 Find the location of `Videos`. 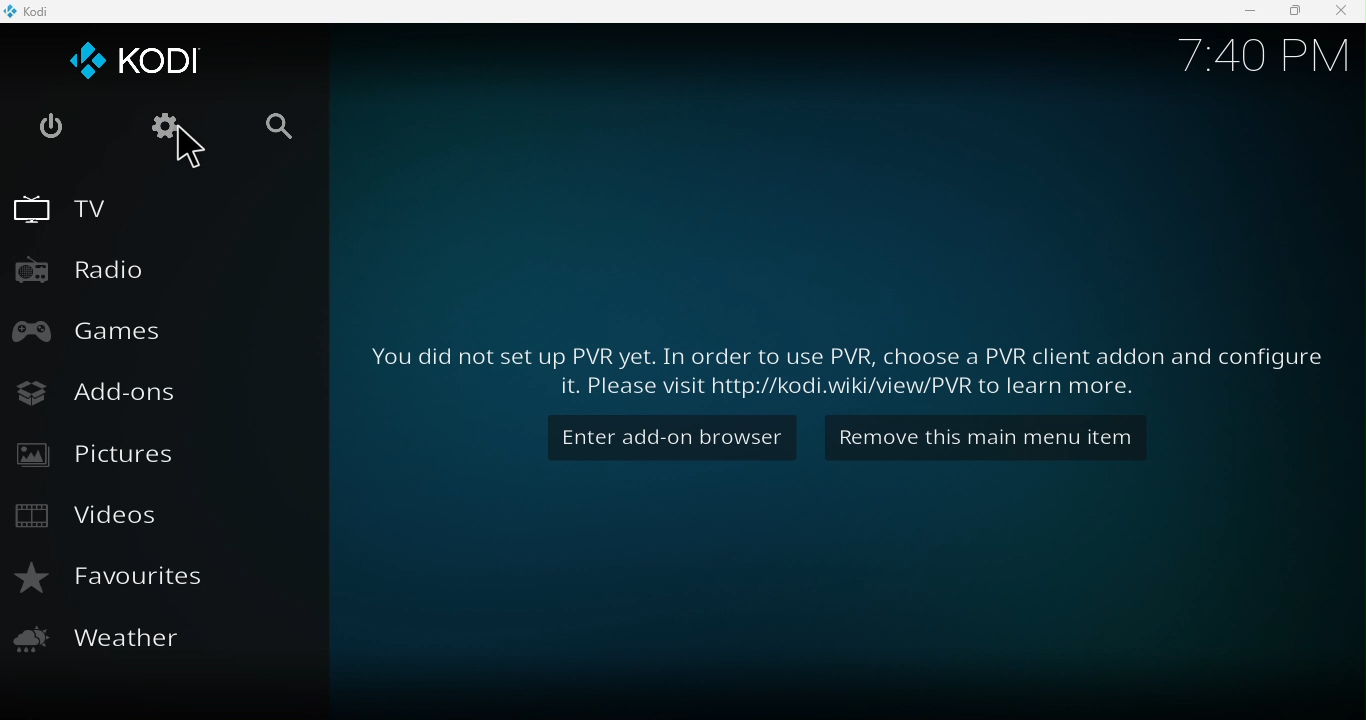

Videos is located at coordinates (92, 518).